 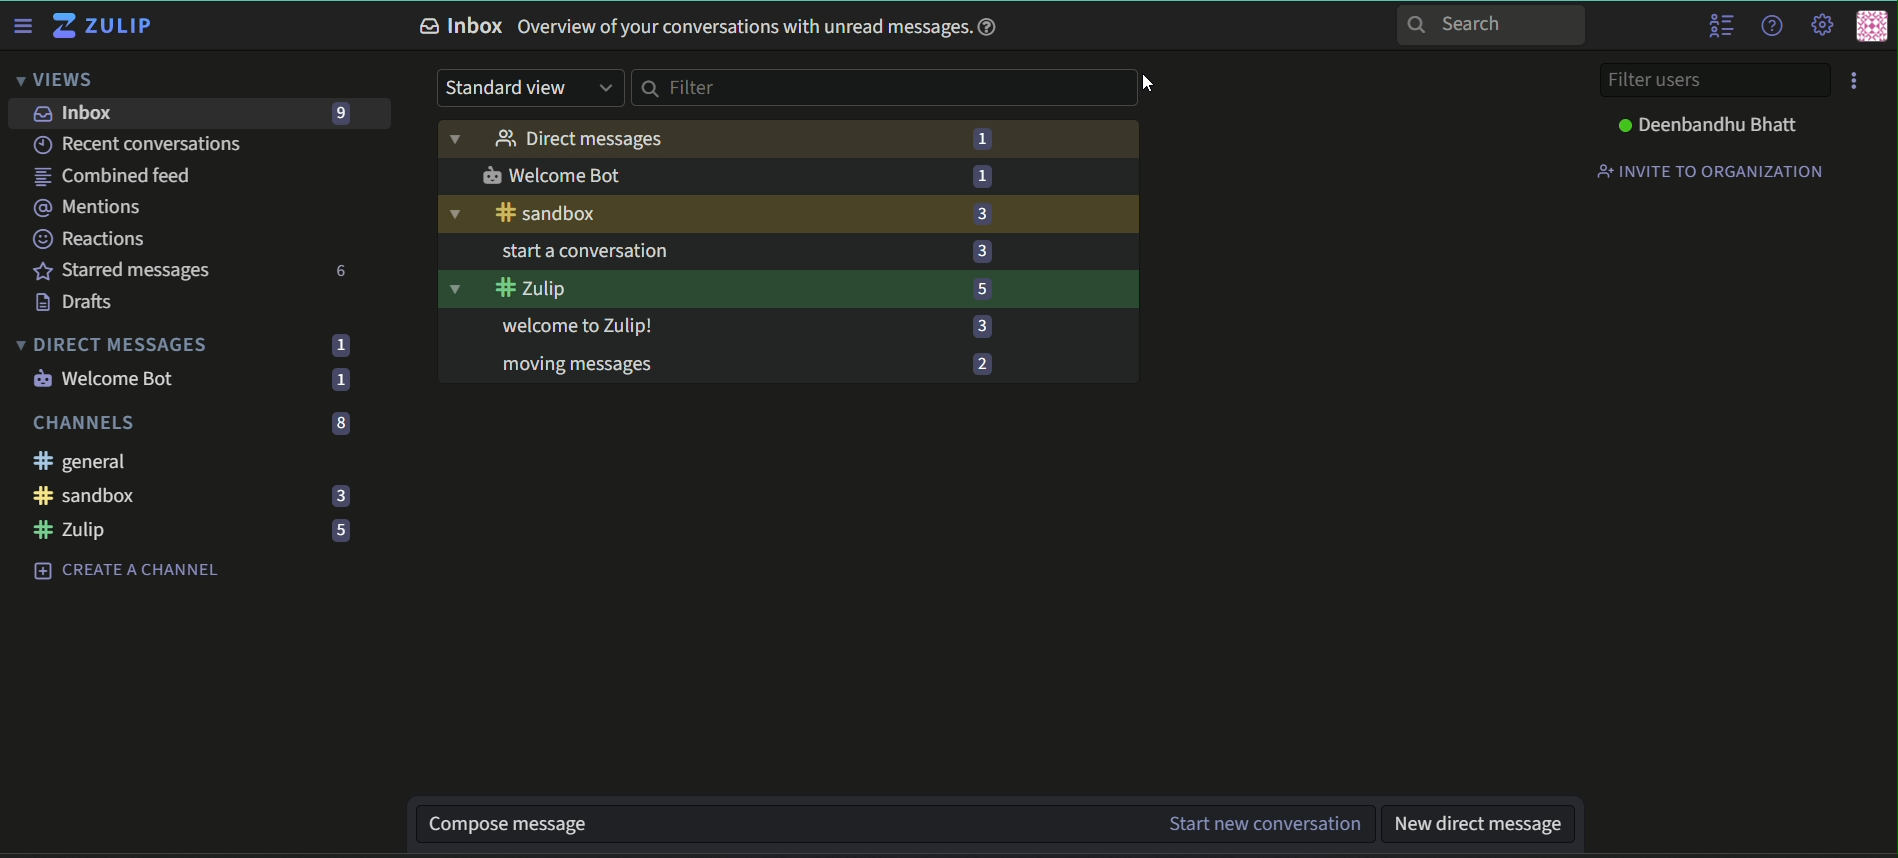 What do you see at coordinates (1712, 170) in the screenshot?
I see `Invite to organisation` at bounding box center [1712, 170].